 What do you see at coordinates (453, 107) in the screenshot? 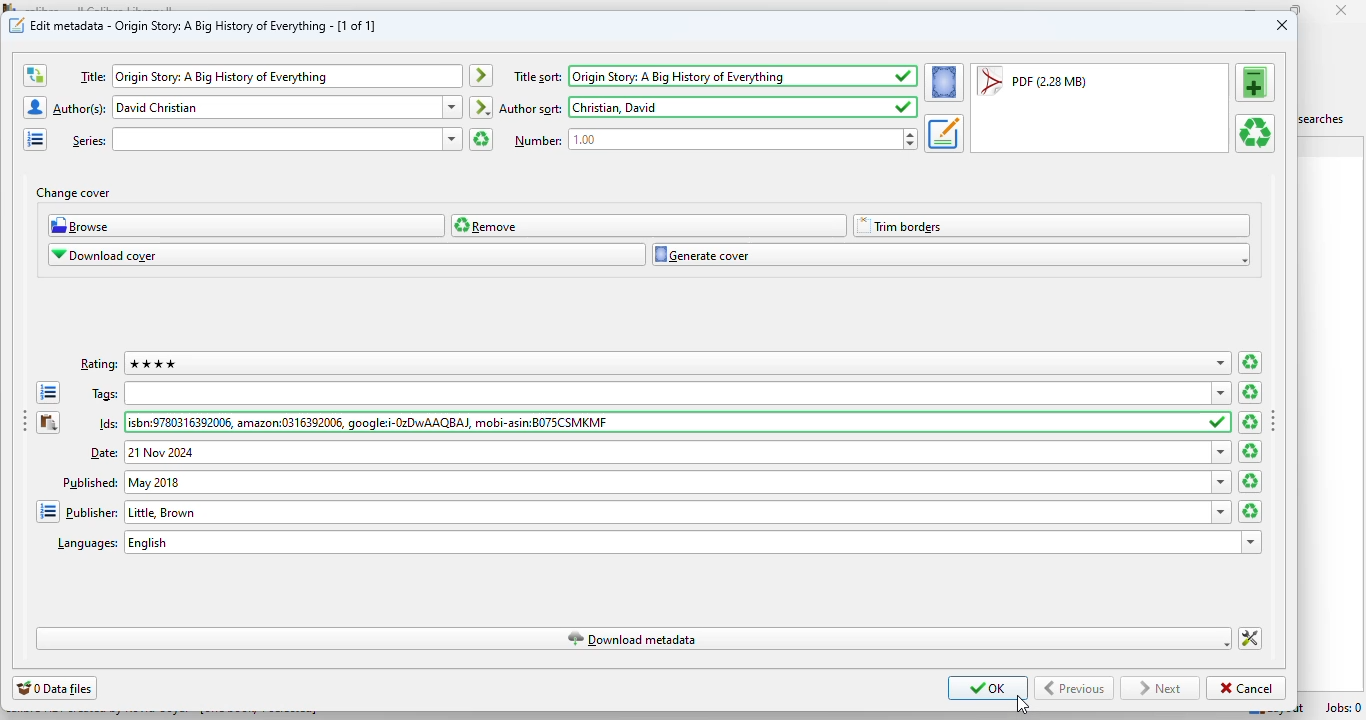
I see `dropdown` at bounding box center [453, 107].